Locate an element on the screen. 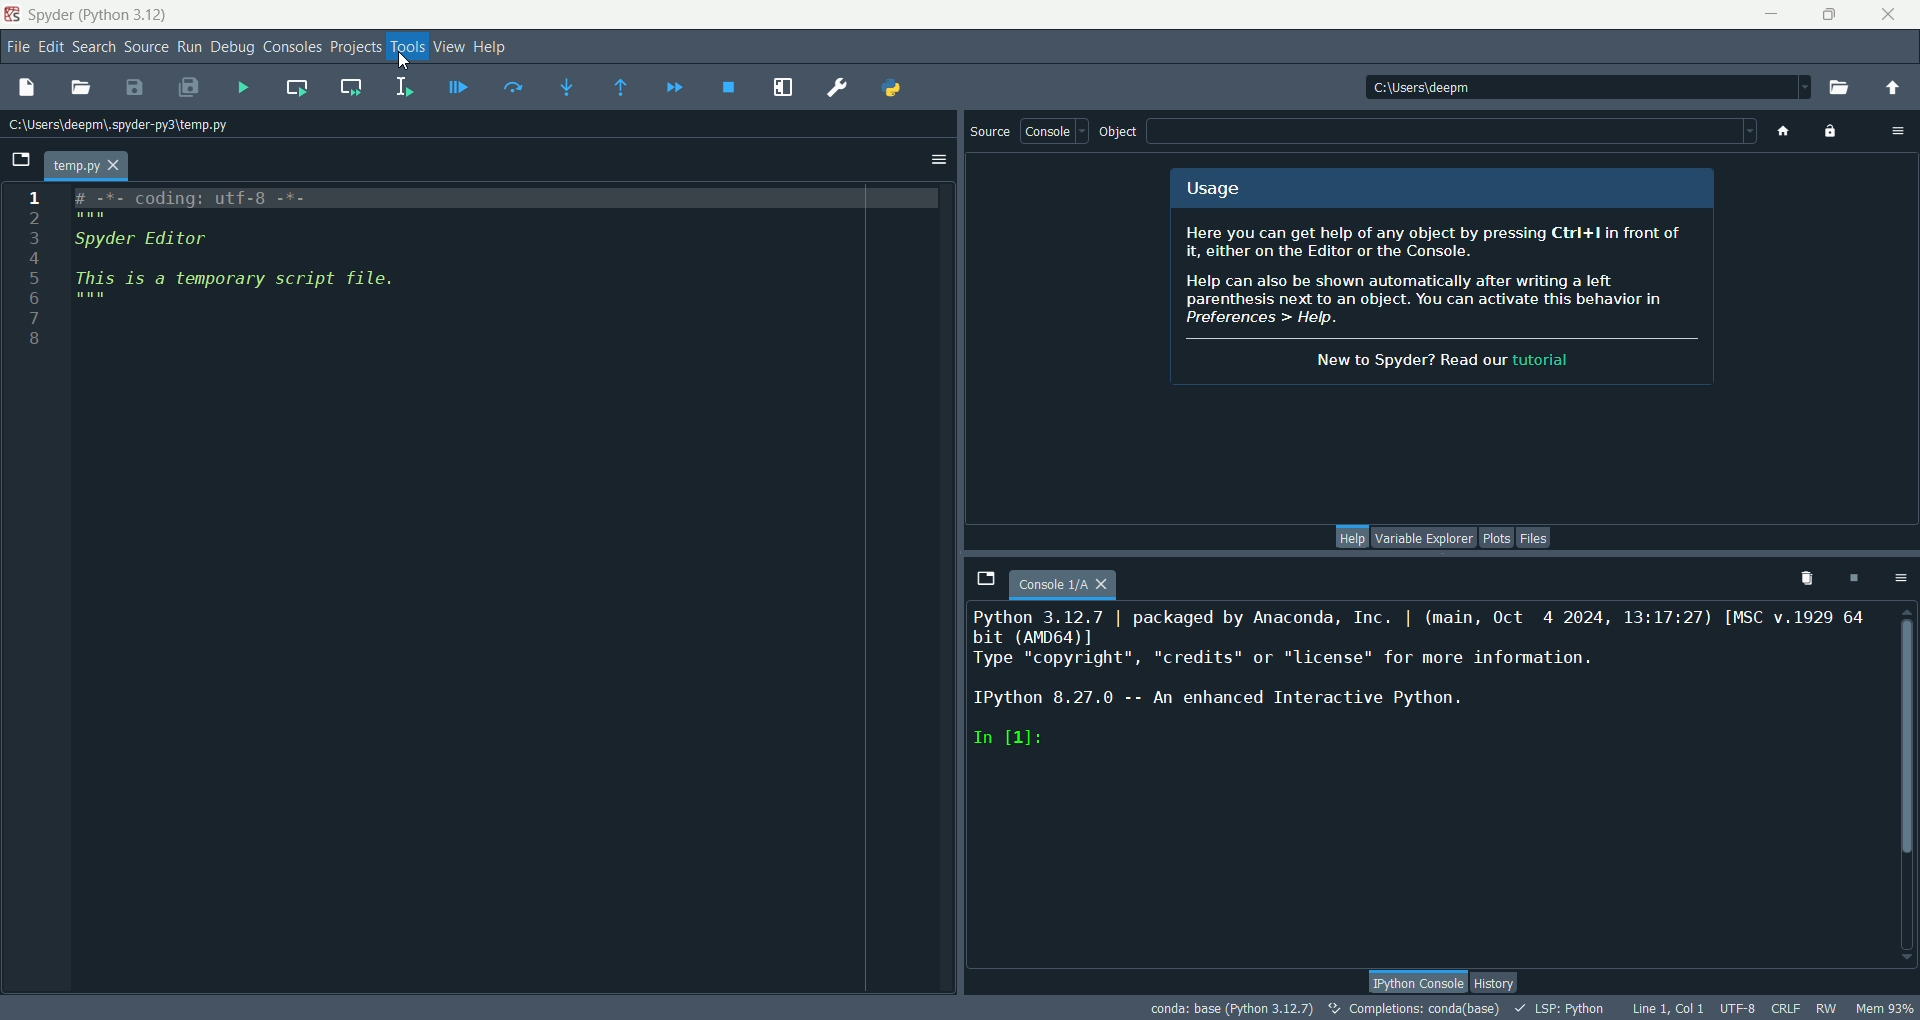 The image size is (1920, 1020). run is located at coordinates (187, 46).